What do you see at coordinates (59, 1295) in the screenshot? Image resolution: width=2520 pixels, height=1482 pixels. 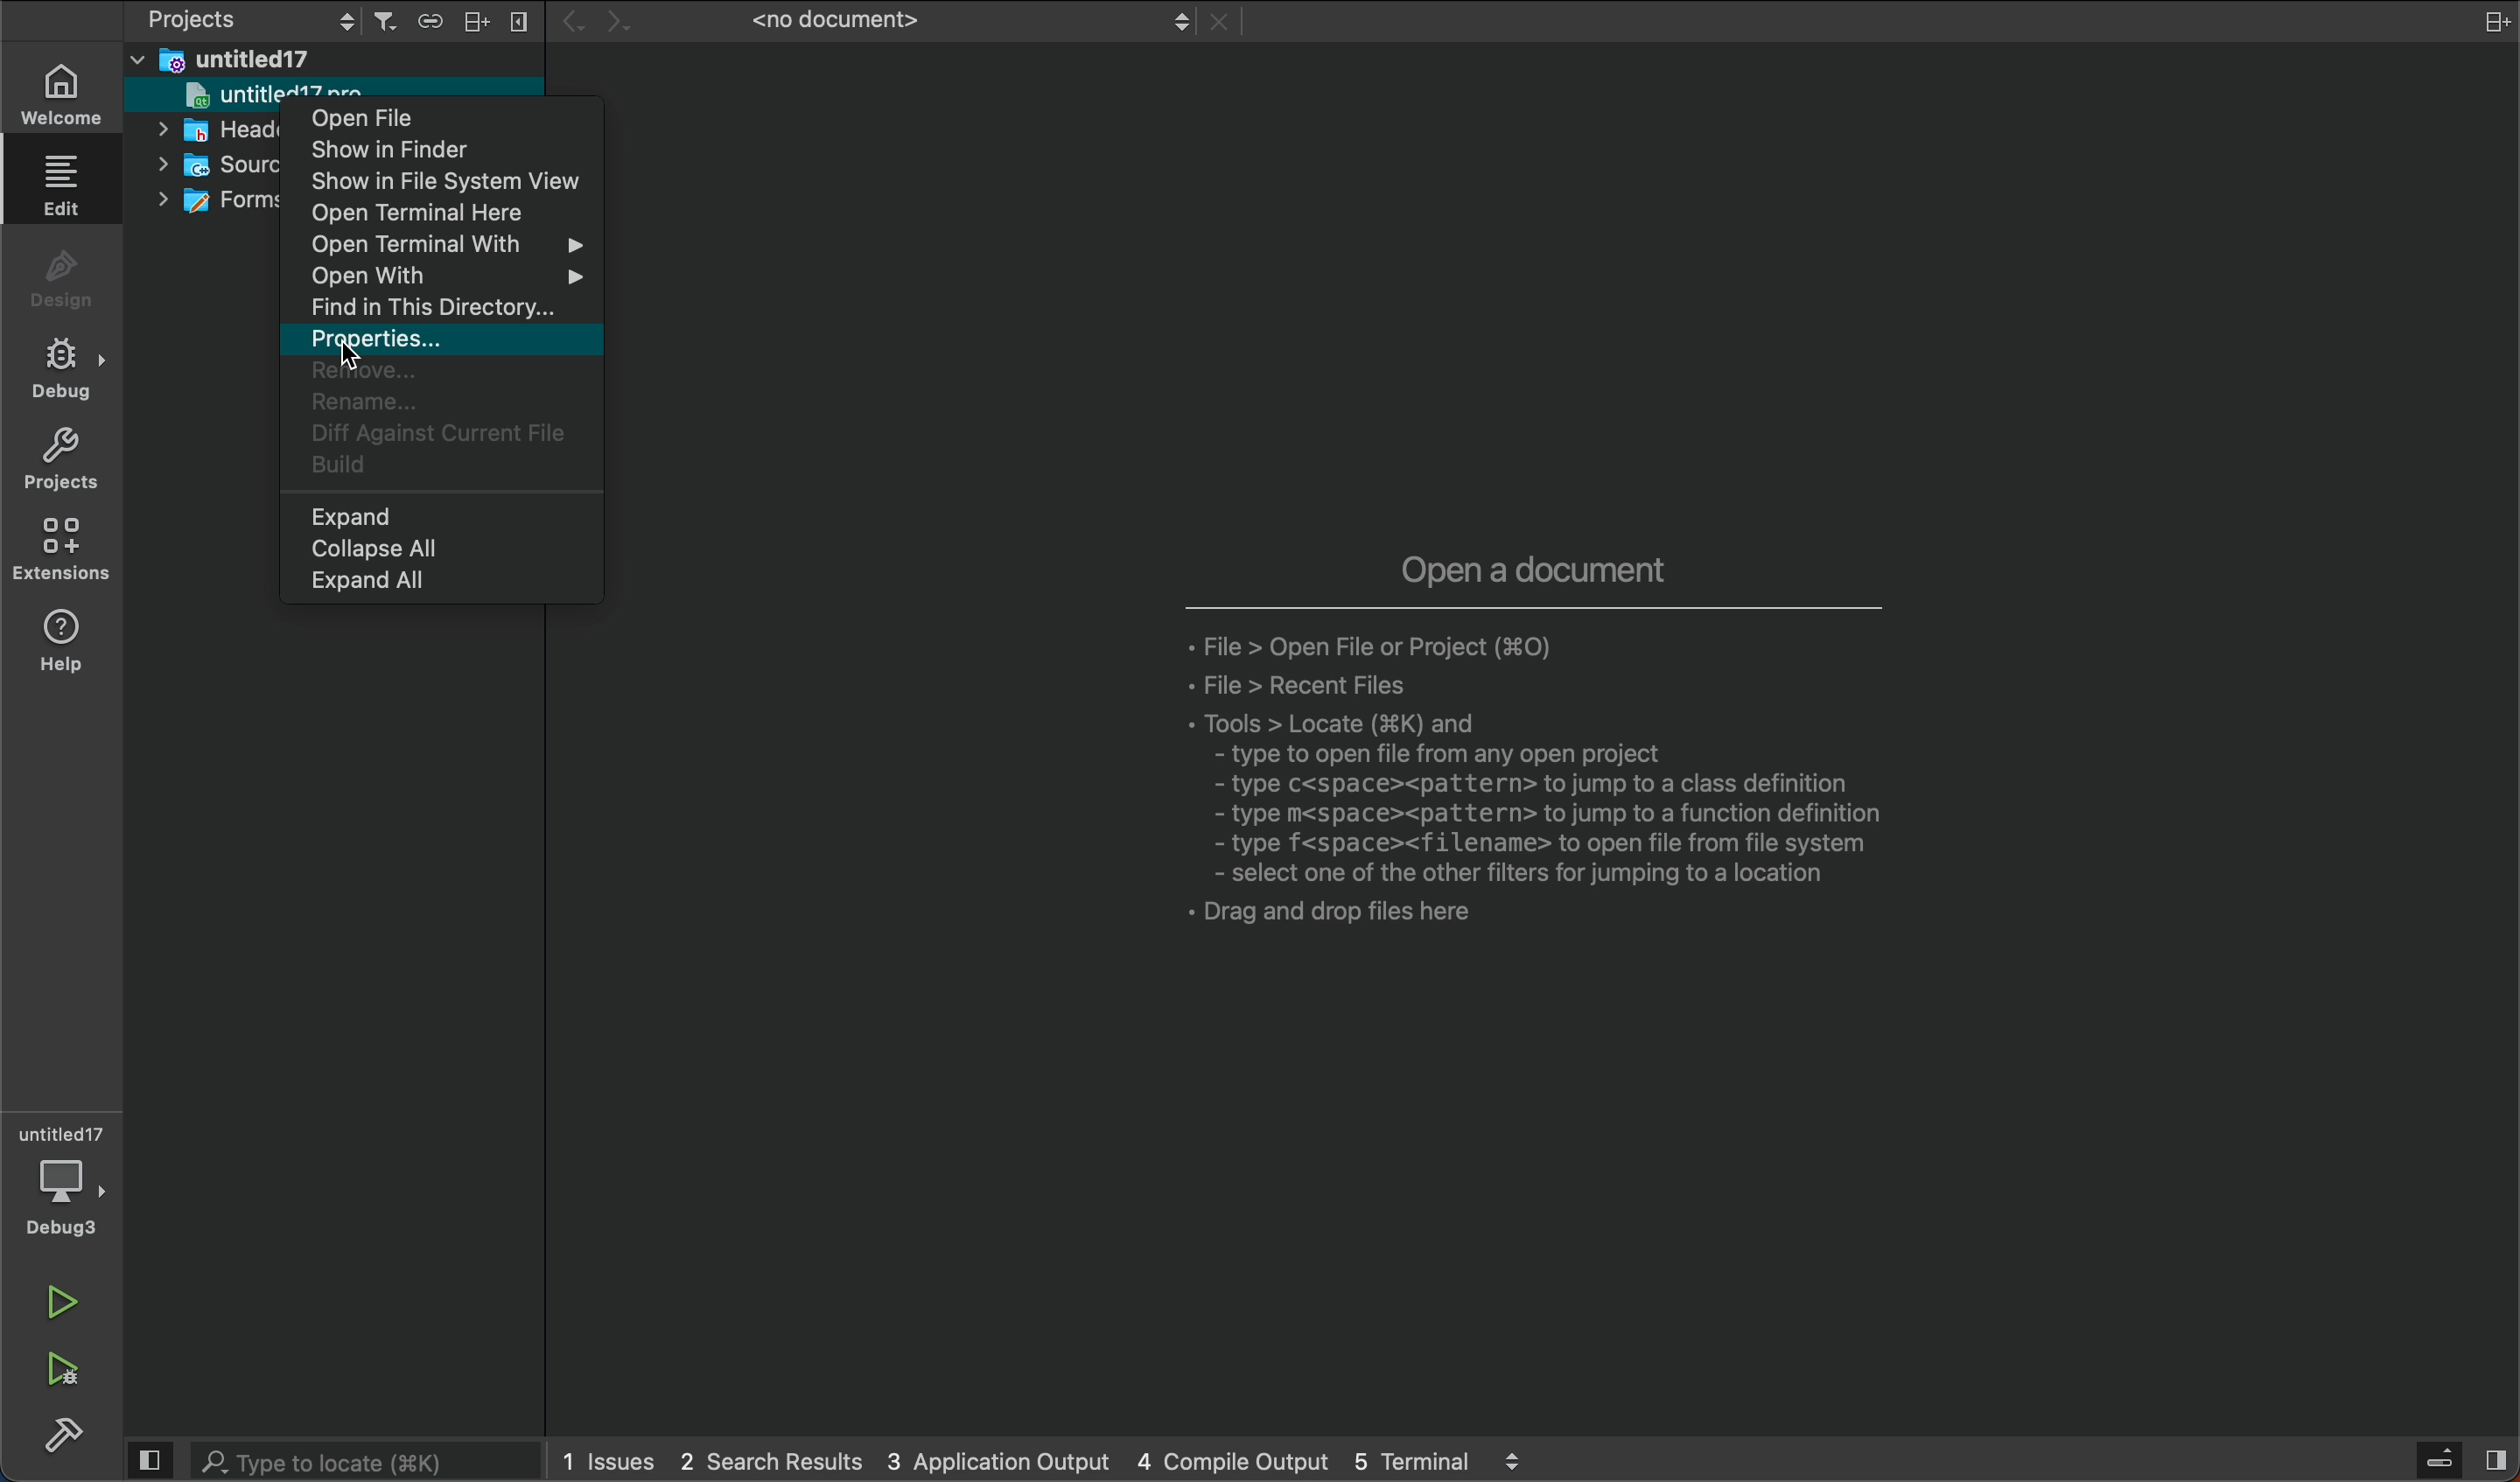 I see `run` at bounding box center [59, 1295].